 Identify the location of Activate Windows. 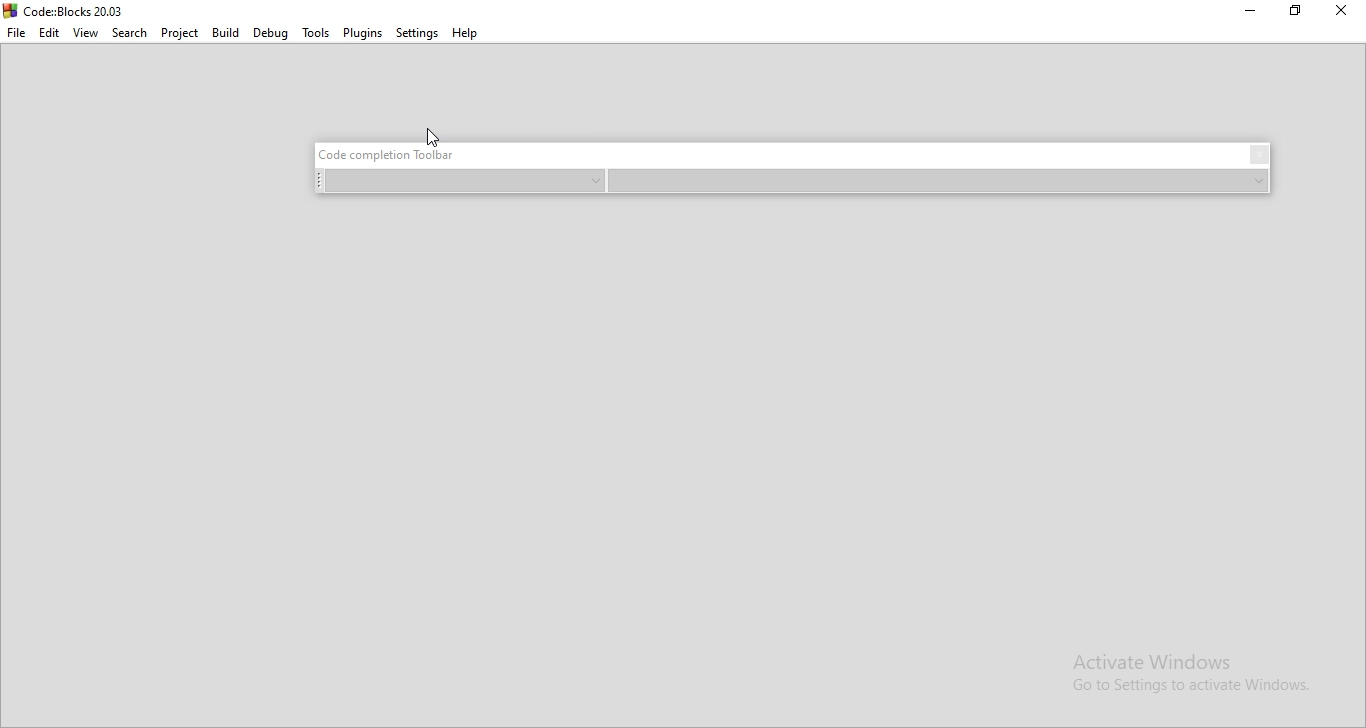
(1191, 672).